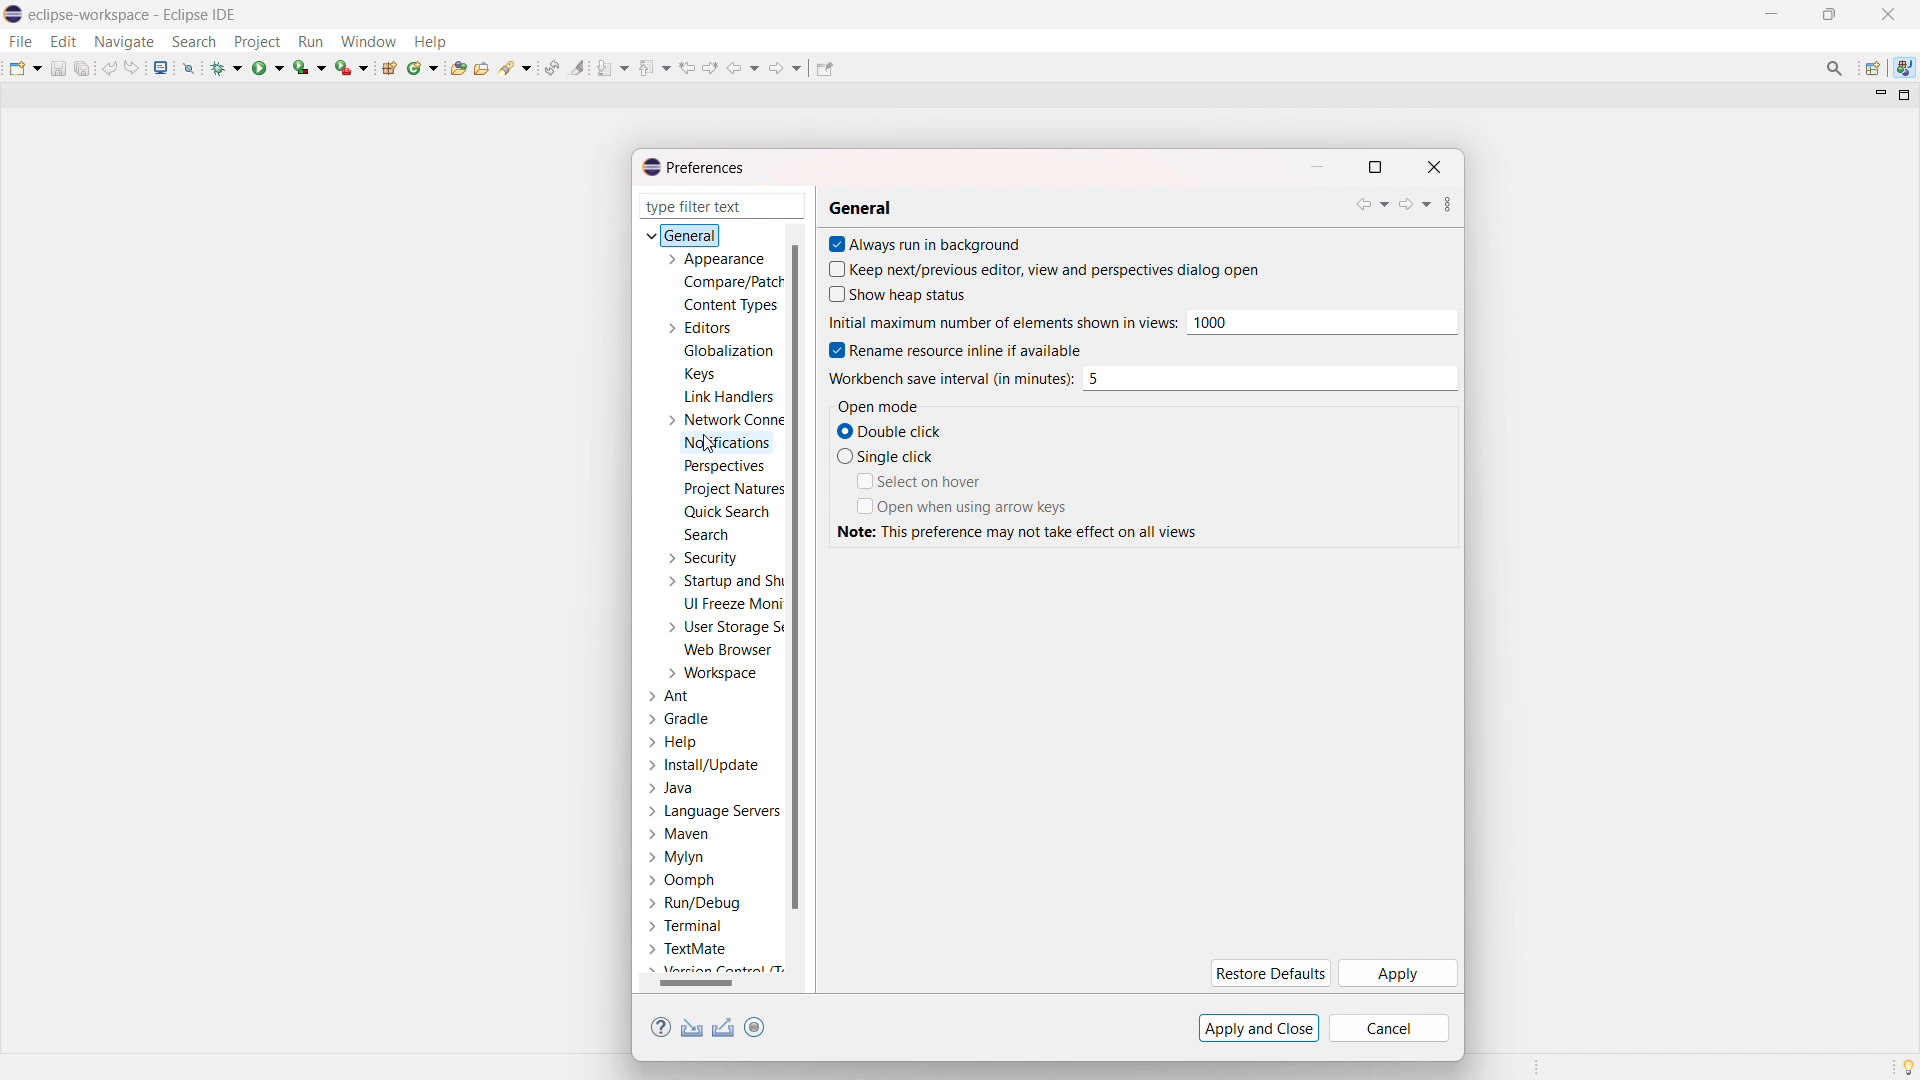 This screenshot has height=1080, width=1920. What do you see at coordinates (1268, 974) in the screenshot?
I see `restore defaults` at bounding box center [1268, 974].